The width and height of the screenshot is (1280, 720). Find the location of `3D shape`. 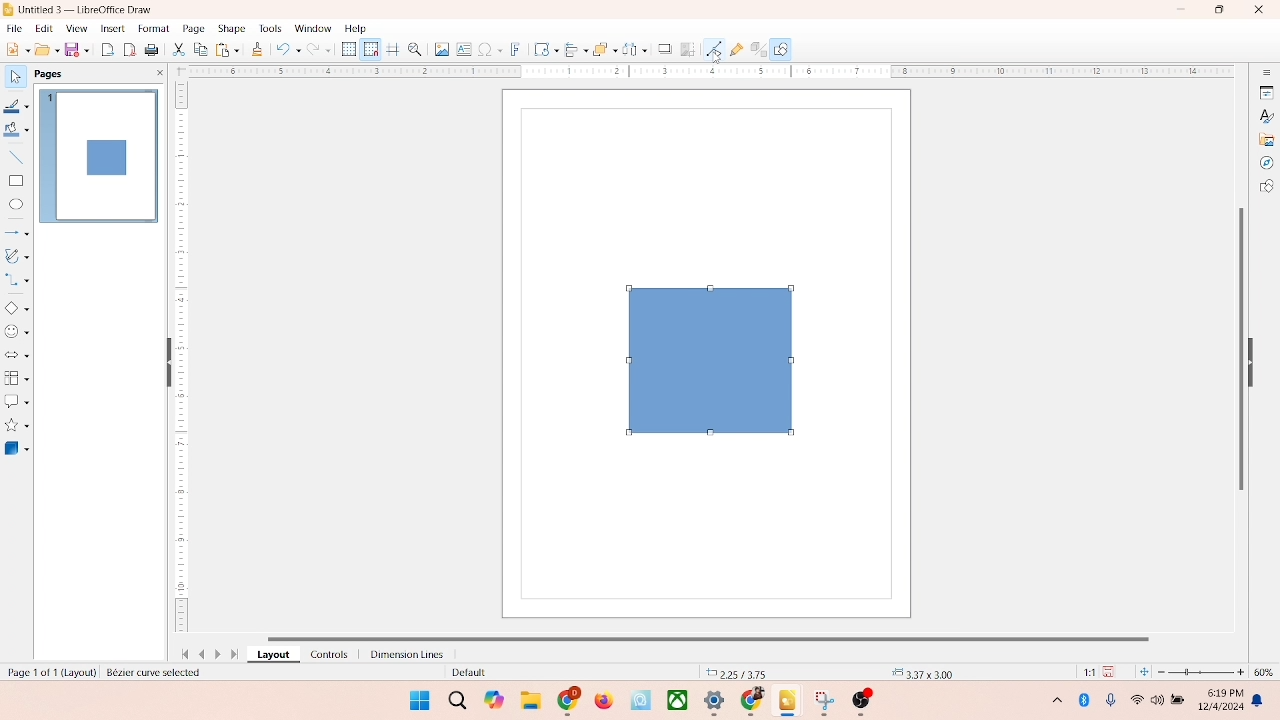

3D shape is located at coordinates (17, 448).